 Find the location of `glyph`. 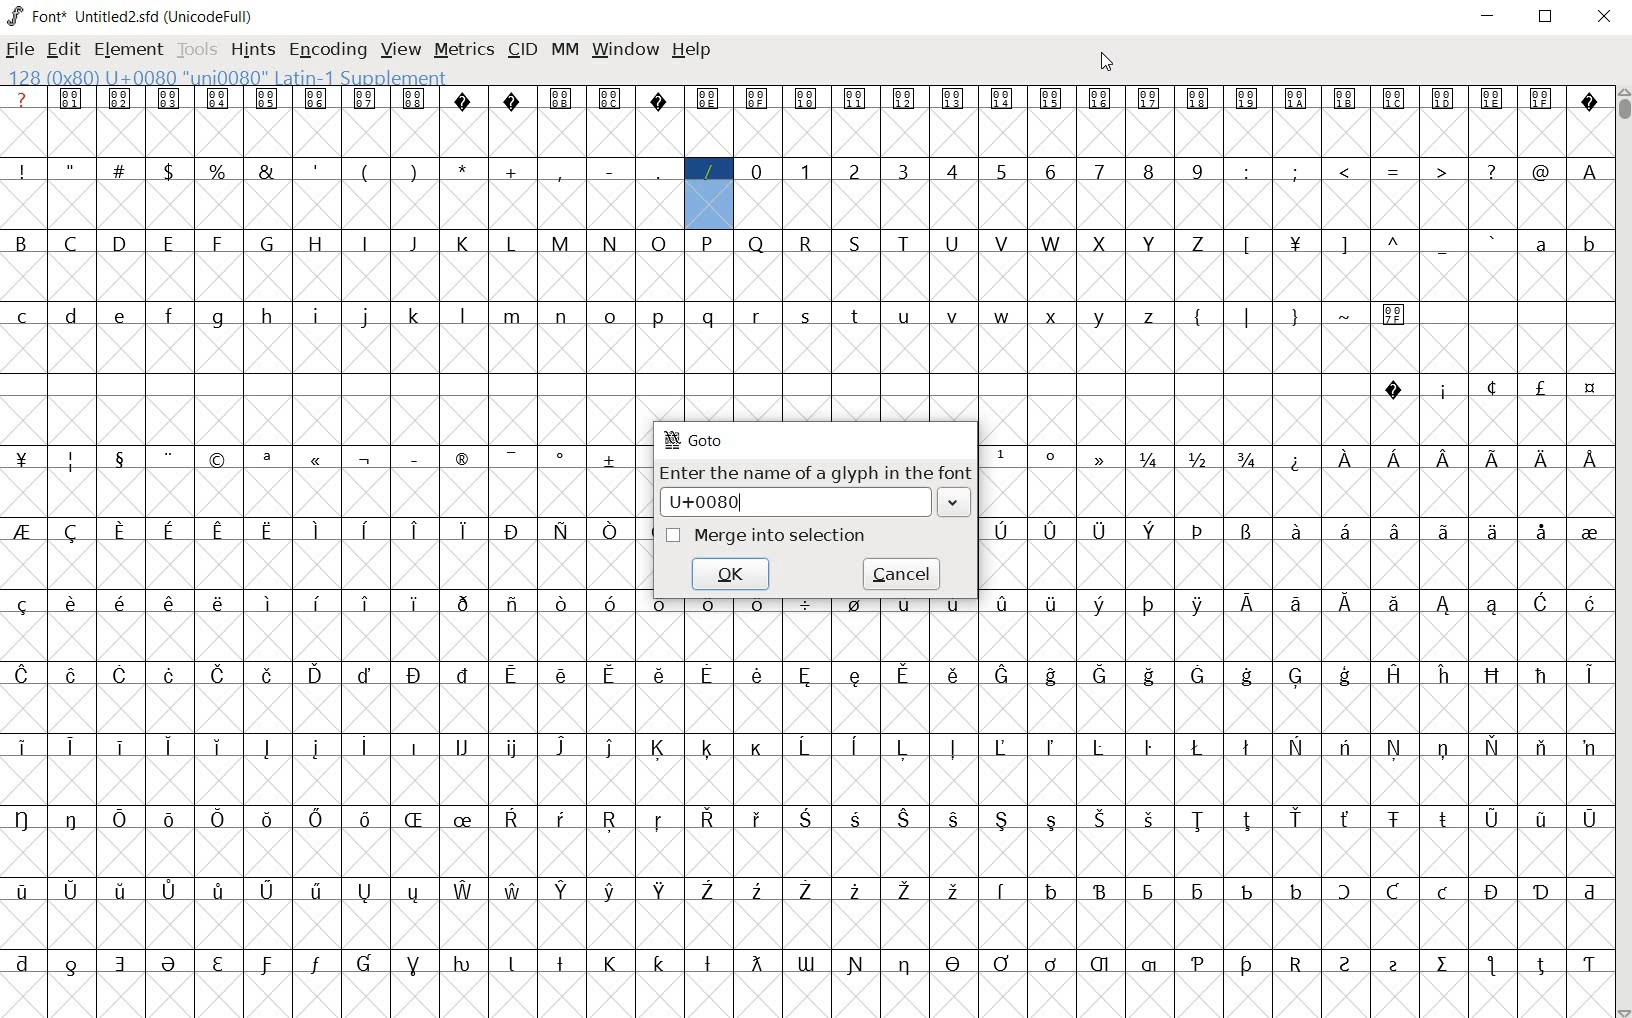

glyph is located at coordinates (1197, 675).